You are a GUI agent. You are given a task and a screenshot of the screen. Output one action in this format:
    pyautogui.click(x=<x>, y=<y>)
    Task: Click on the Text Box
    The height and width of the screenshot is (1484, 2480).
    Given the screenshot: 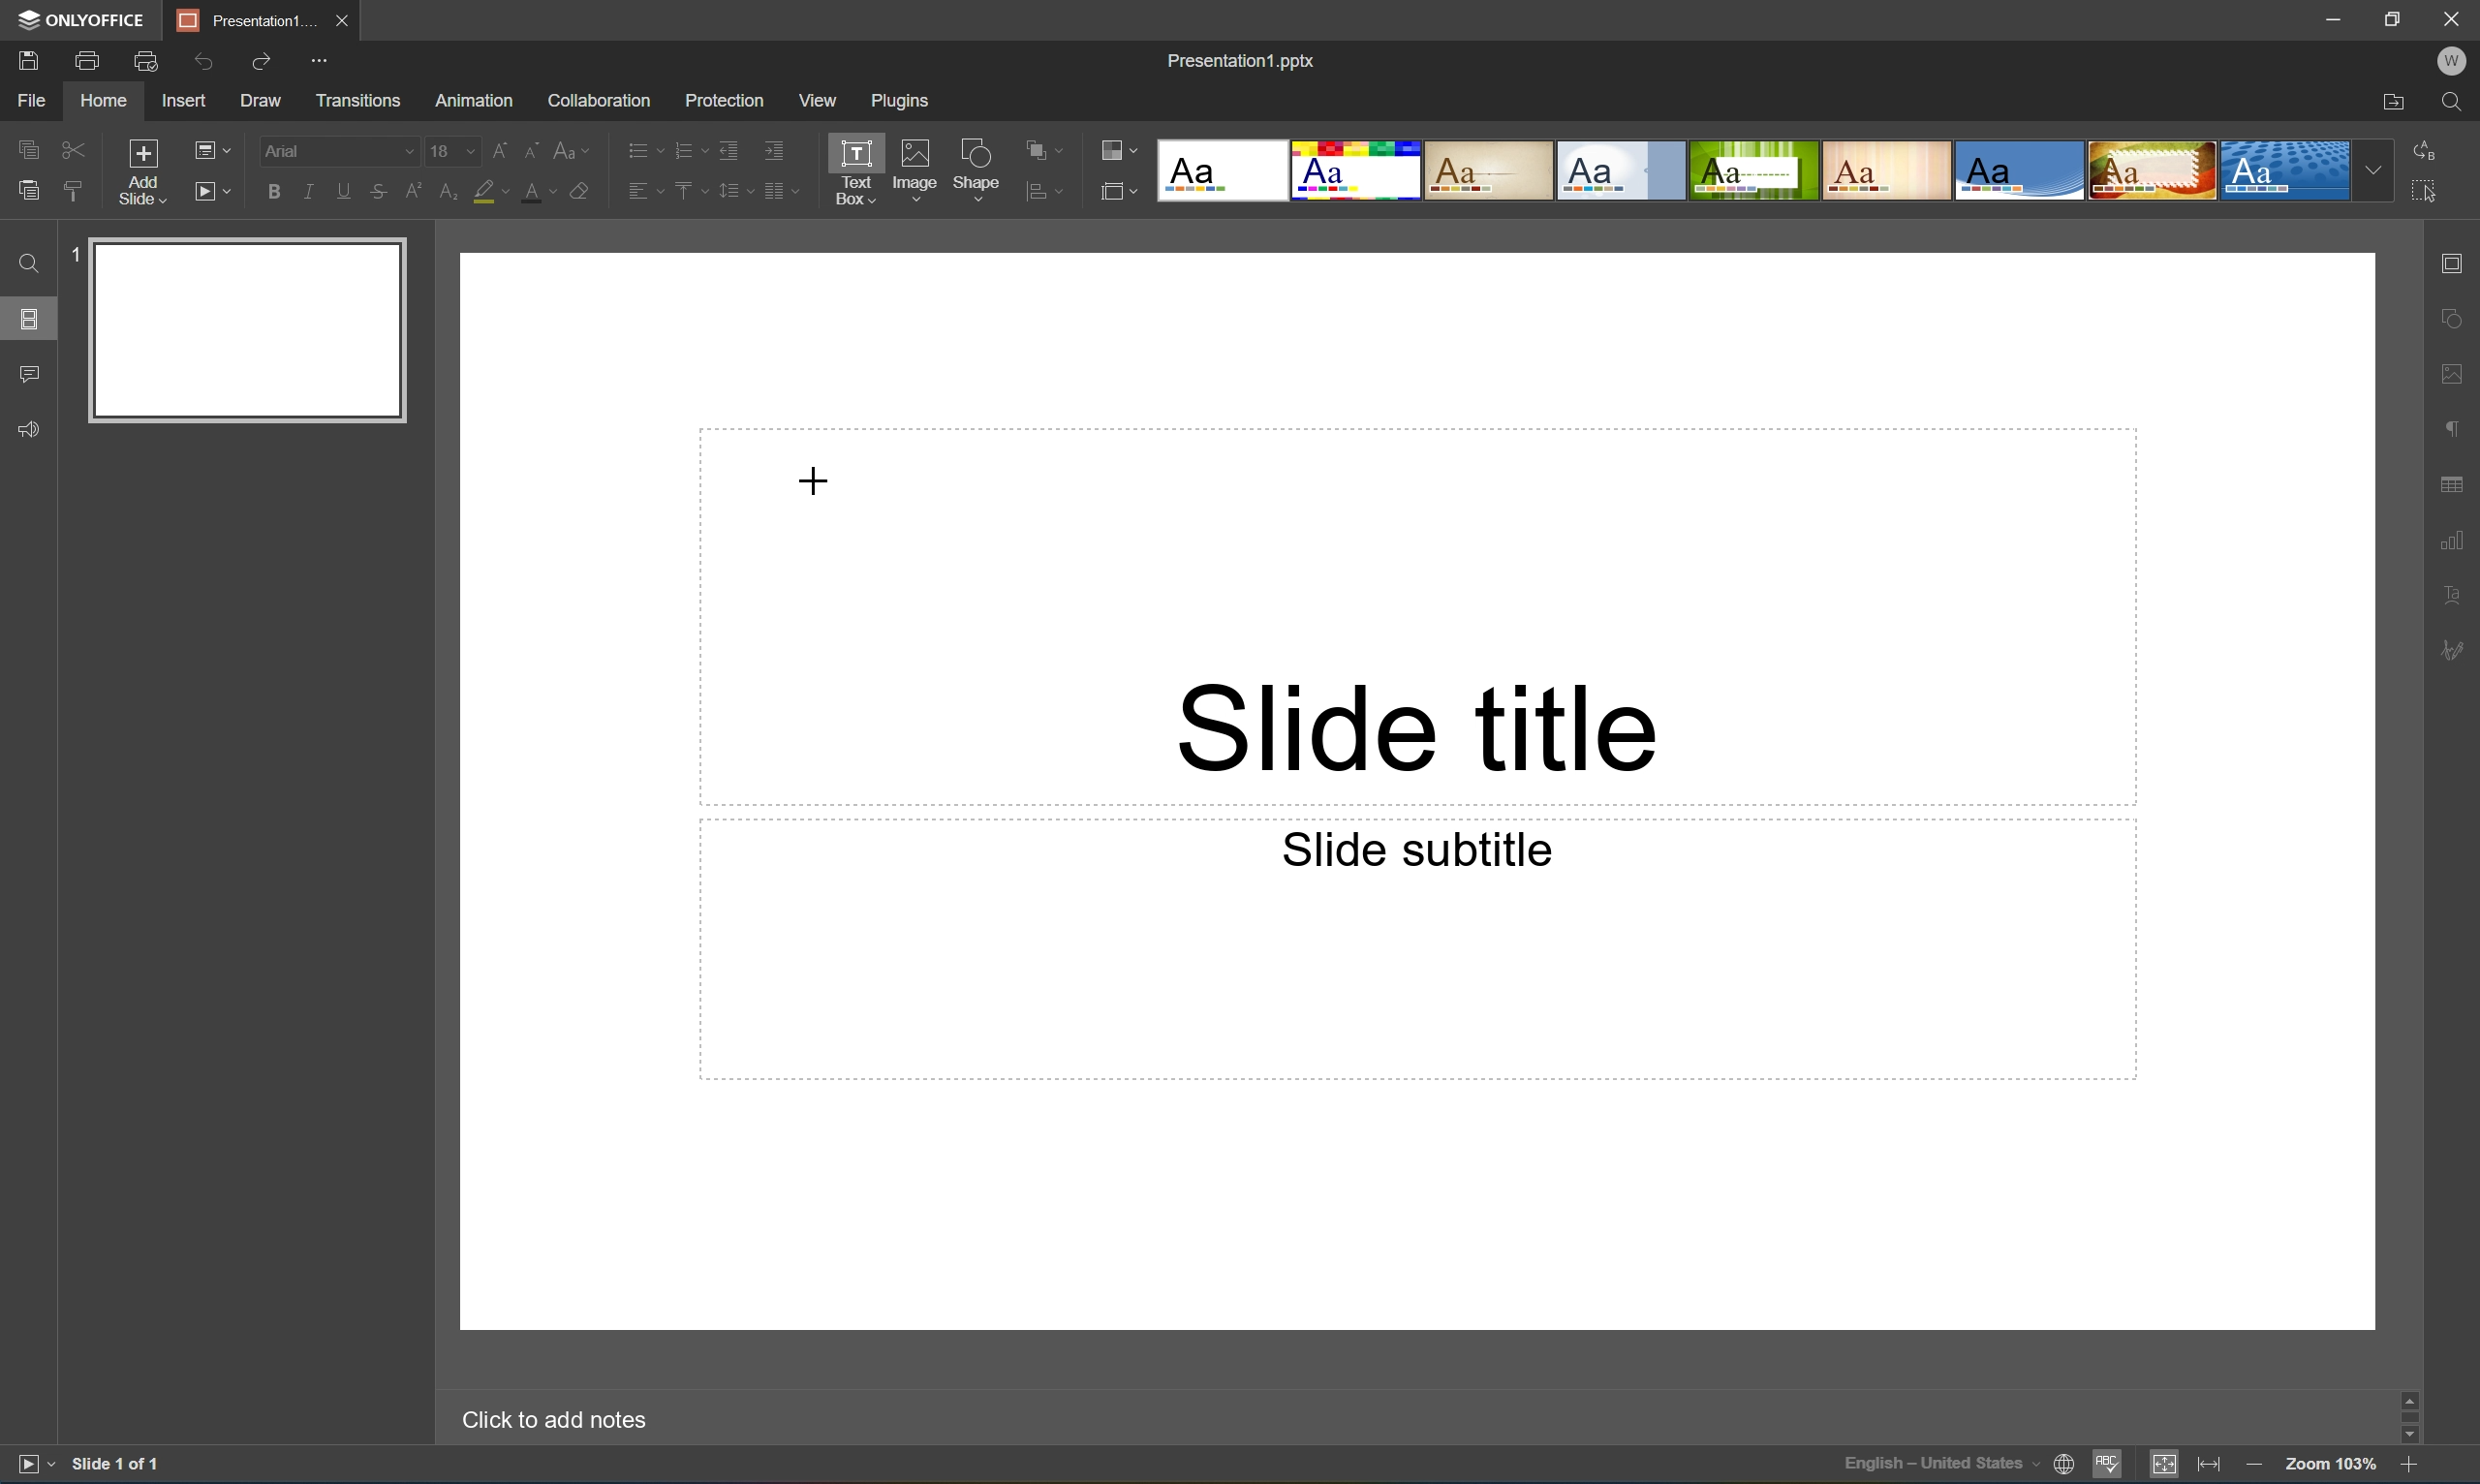 What is the action you would take?
    pyautogui.click(x=854, y=172)
    